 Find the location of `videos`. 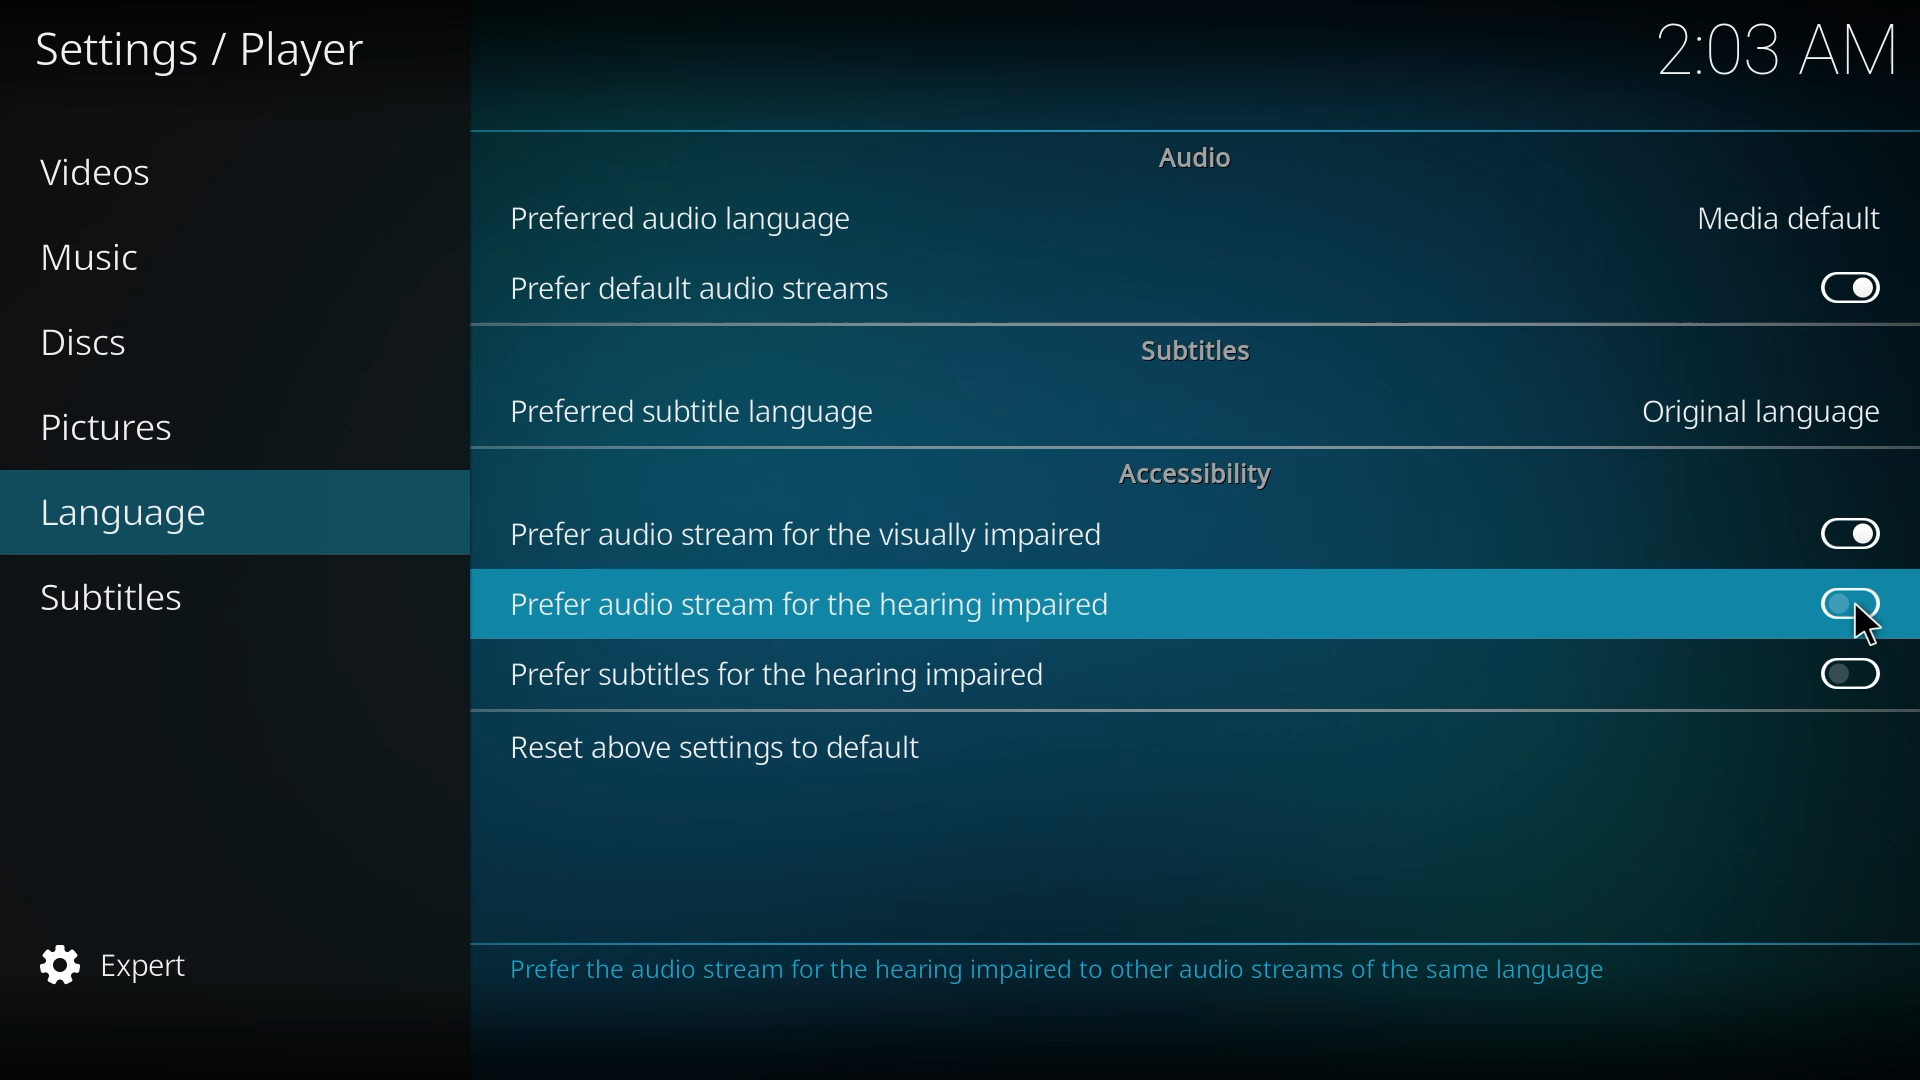

videos is located at coordinates (100, 173).